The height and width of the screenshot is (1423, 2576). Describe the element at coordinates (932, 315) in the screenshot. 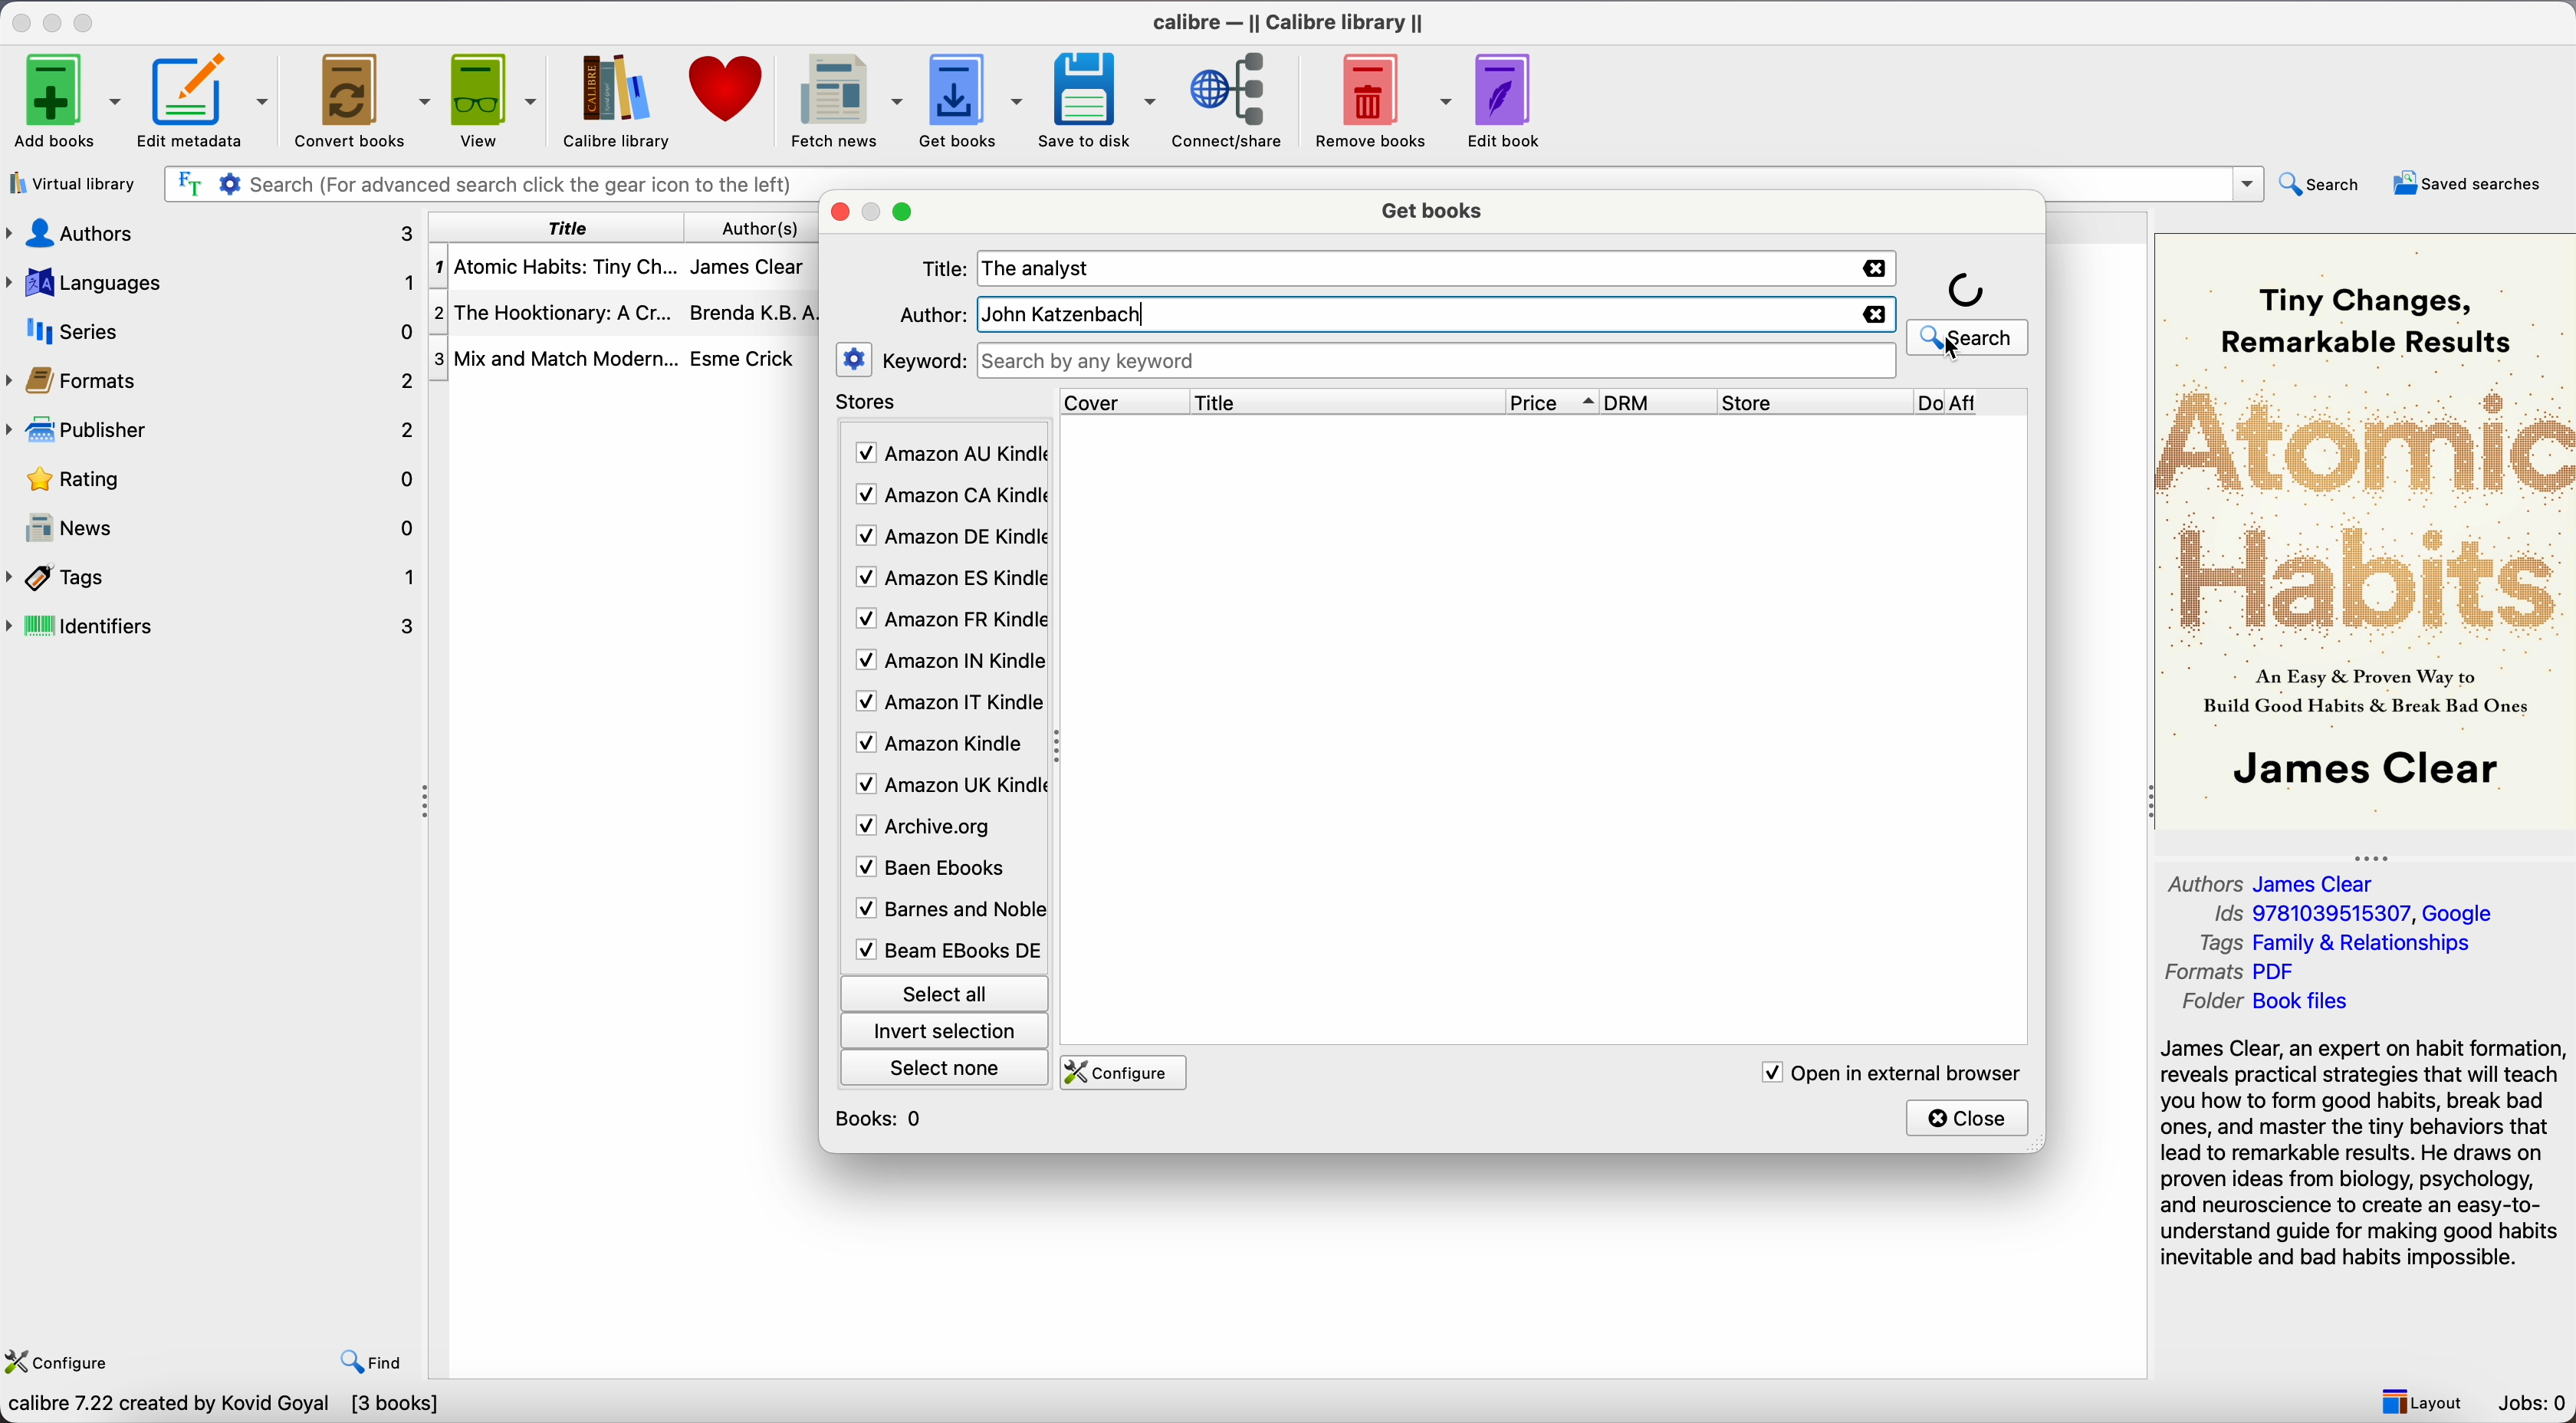

I see `Author:` at that location.